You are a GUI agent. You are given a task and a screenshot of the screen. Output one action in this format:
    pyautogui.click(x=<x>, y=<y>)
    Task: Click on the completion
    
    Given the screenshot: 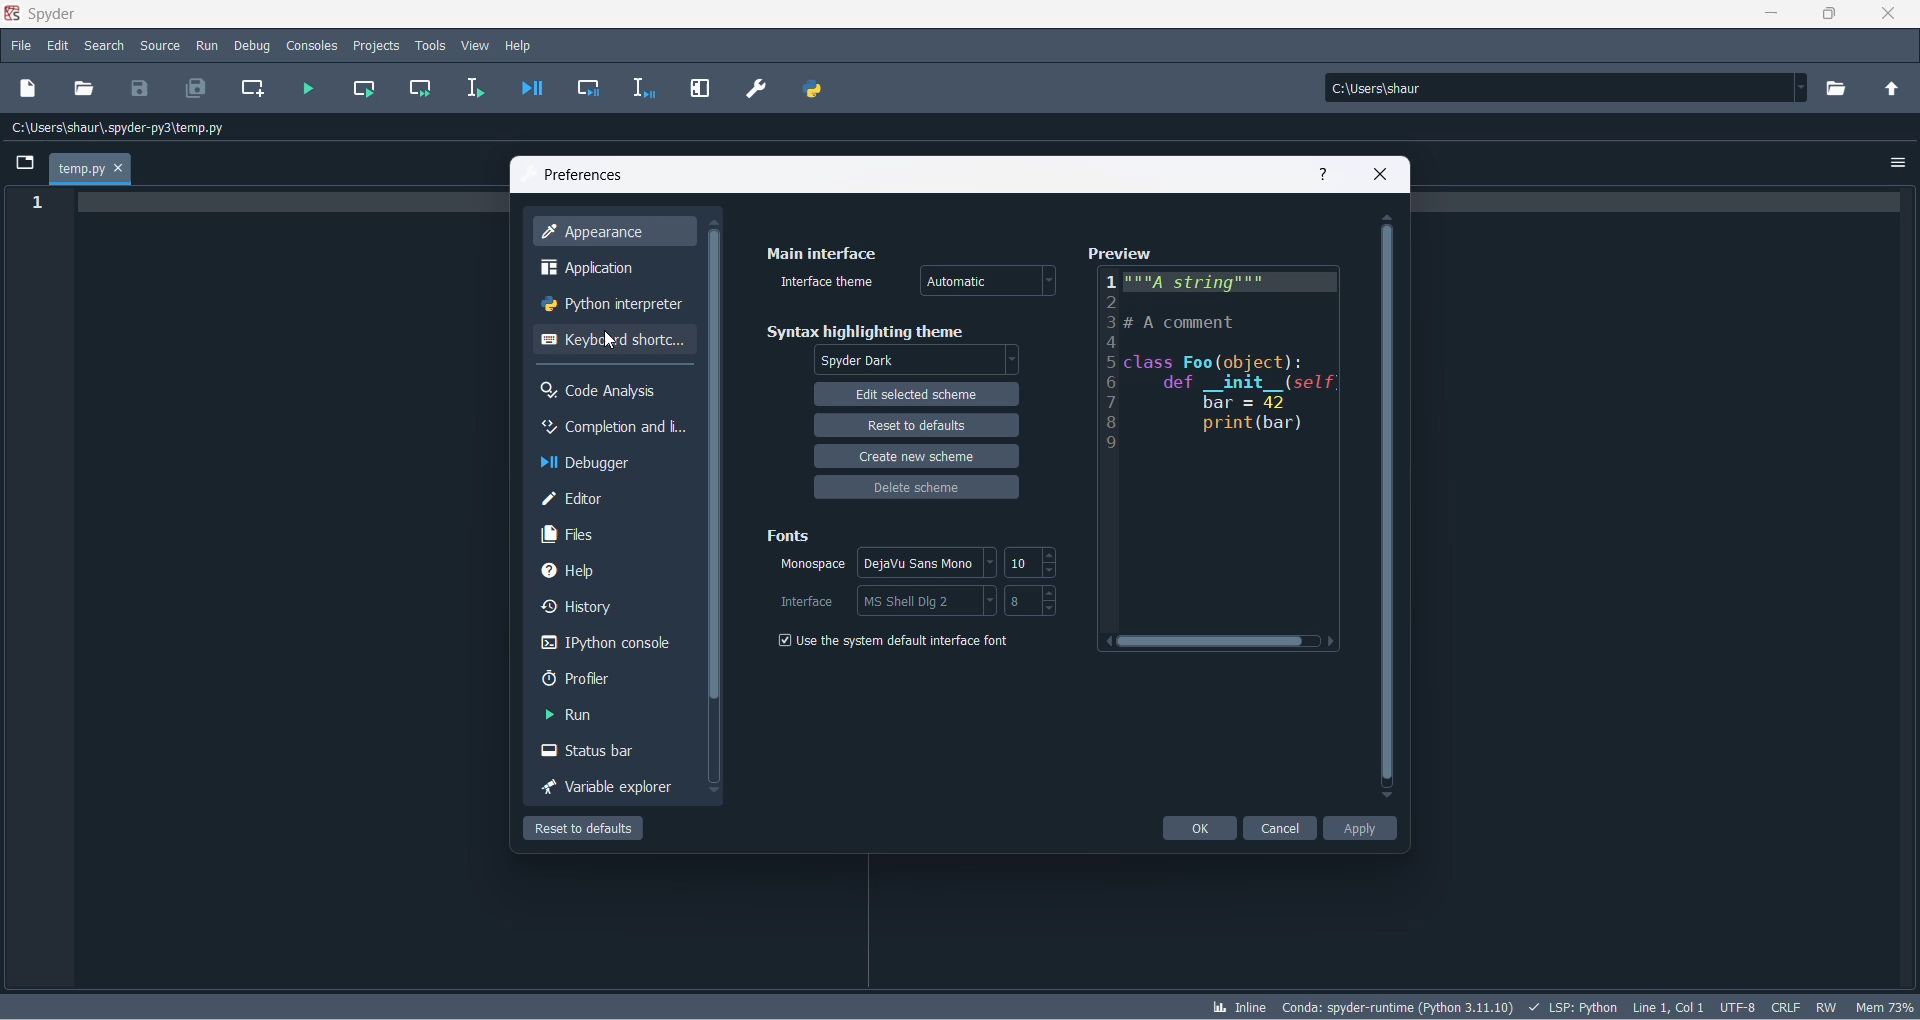 What is the action you would take?
    pyautogui.click(x=613, y=429)
    